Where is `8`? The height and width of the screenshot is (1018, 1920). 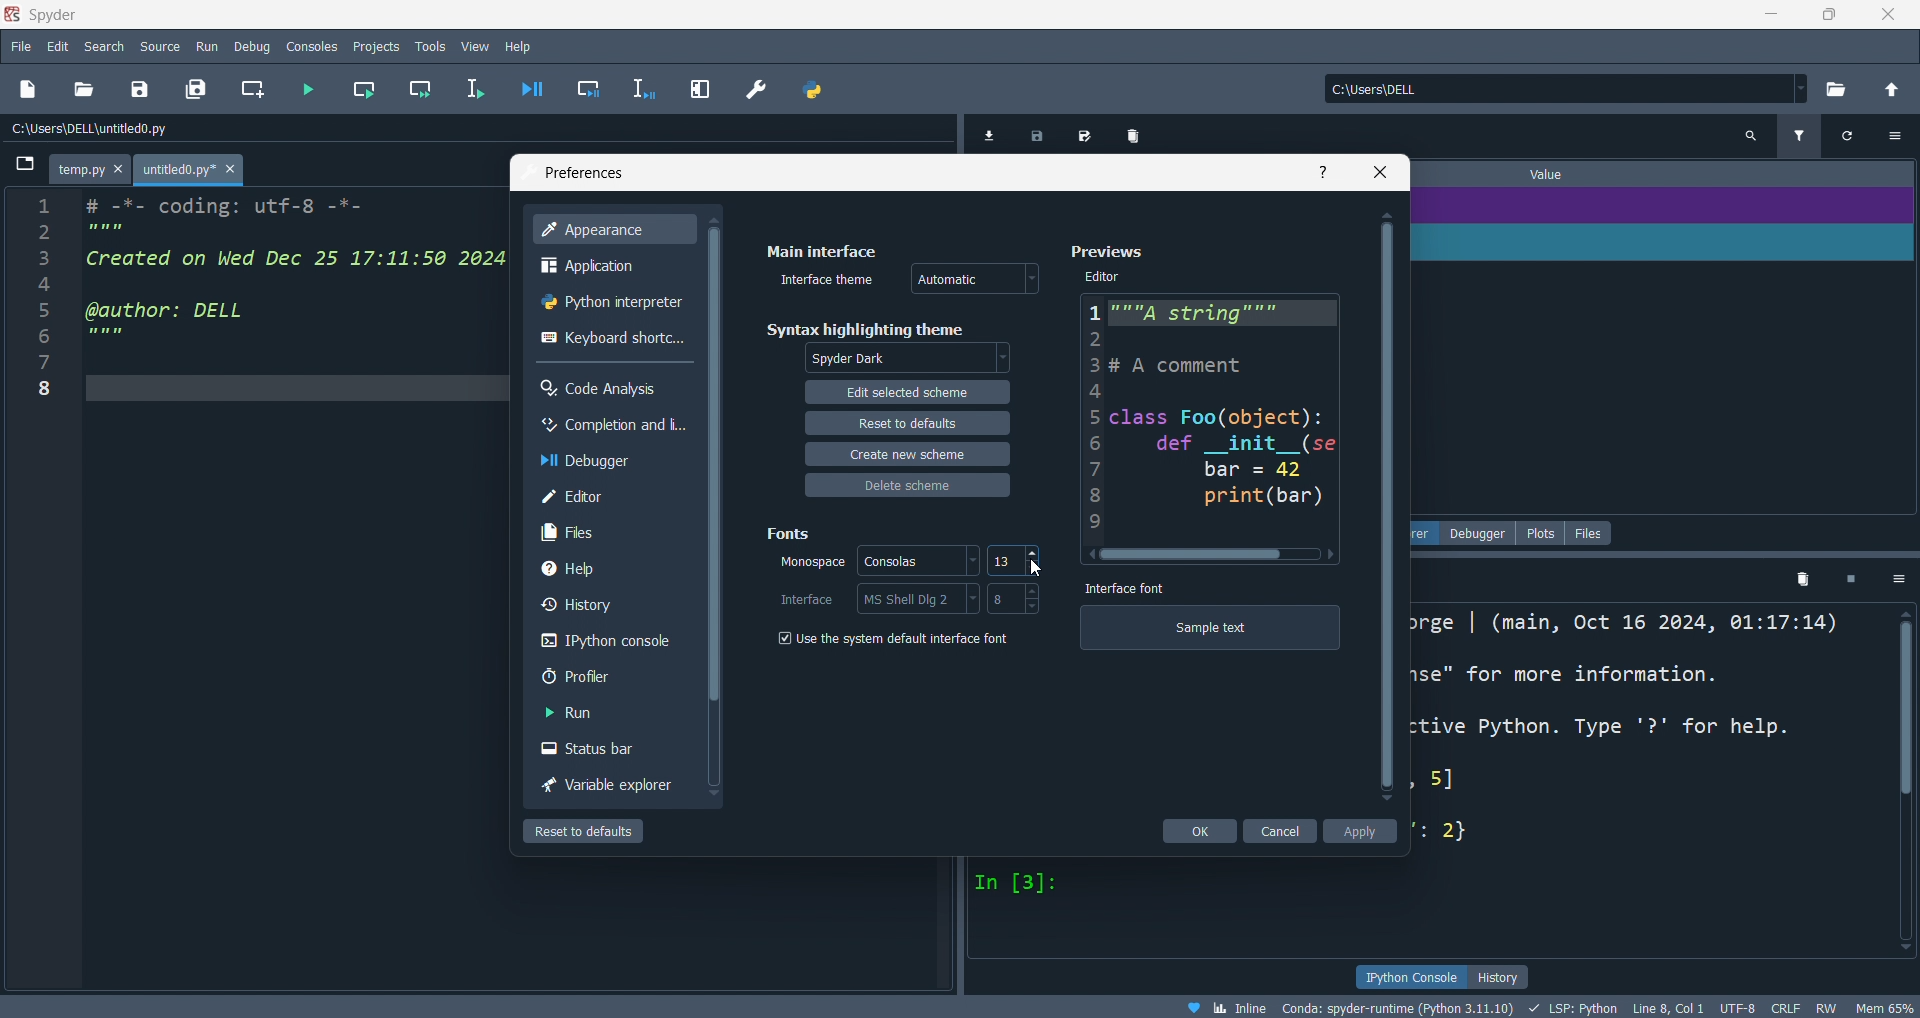 8 is located at coordinates (49, 392).